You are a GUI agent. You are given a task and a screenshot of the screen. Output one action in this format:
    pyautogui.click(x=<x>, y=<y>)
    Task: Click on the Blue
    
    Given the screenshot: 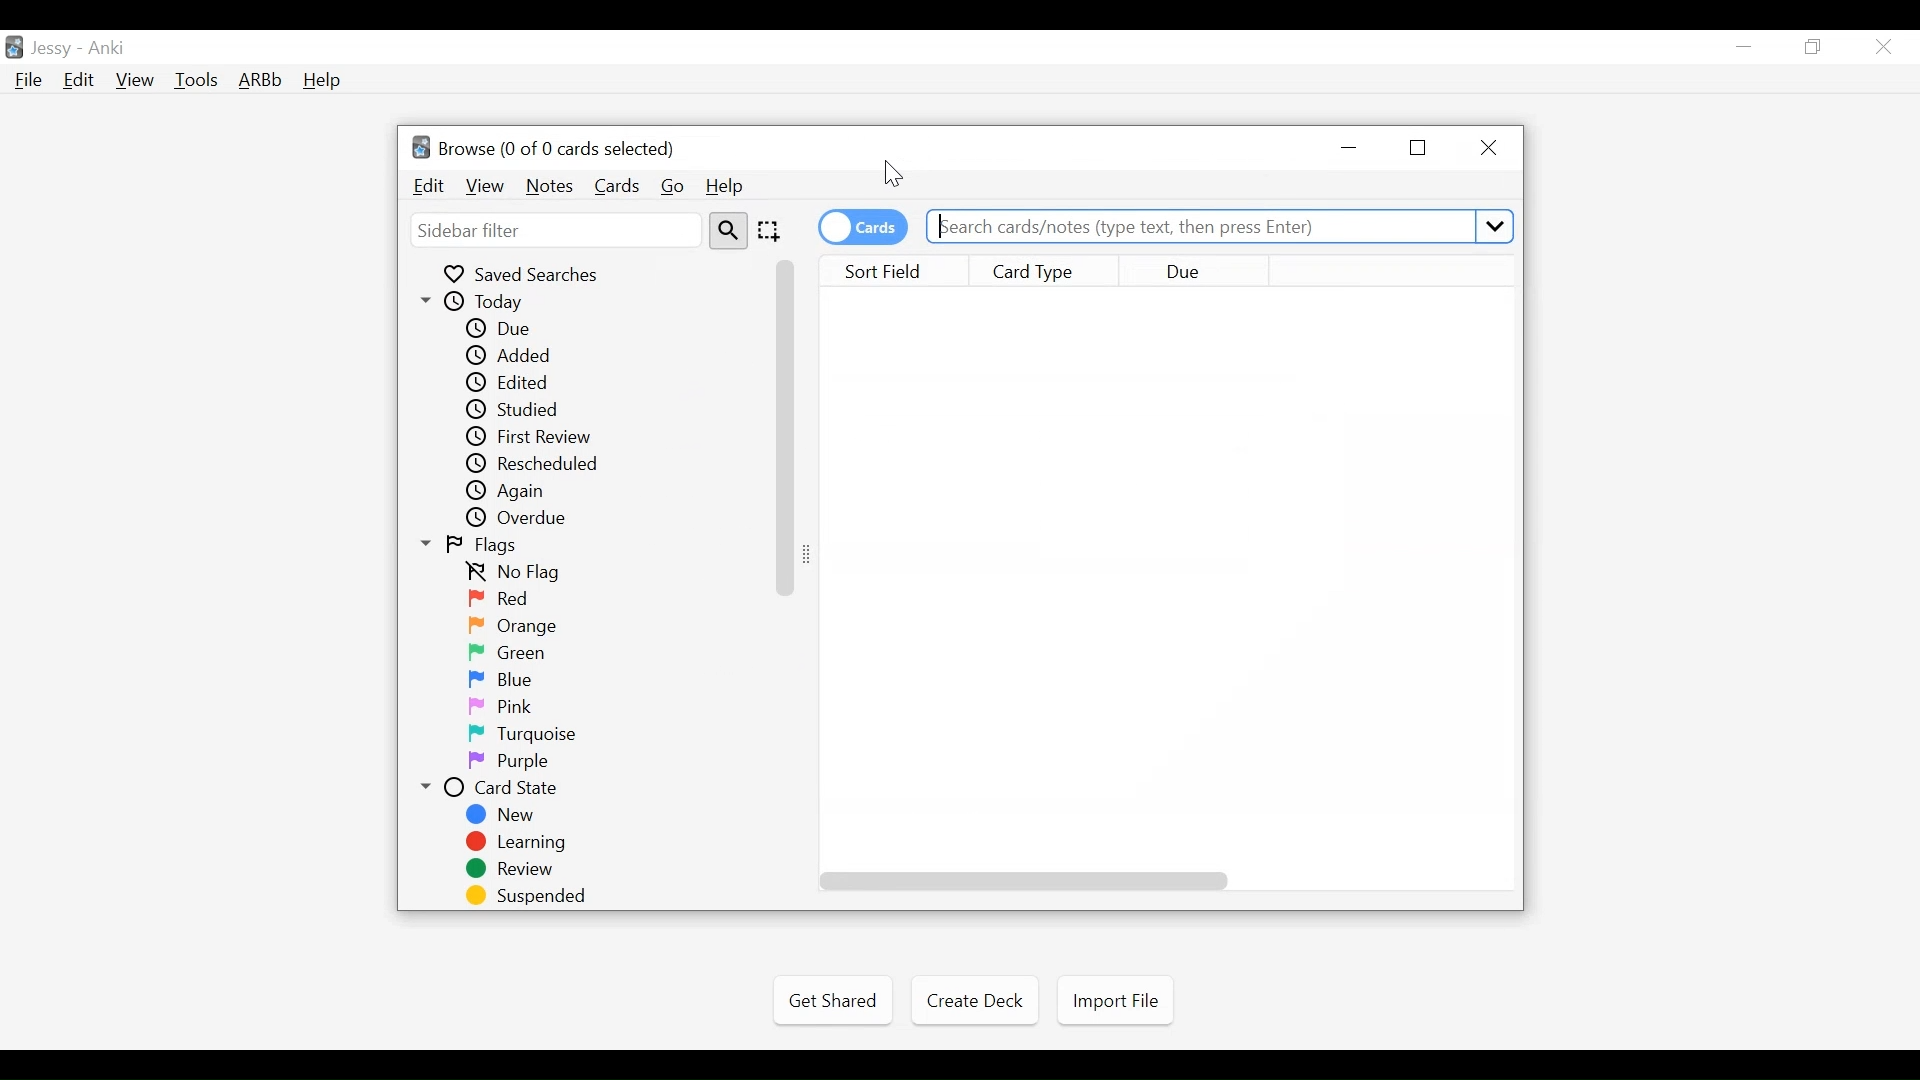 What is the action you would take?
    pyautogui.click(x=511, y=681)
    